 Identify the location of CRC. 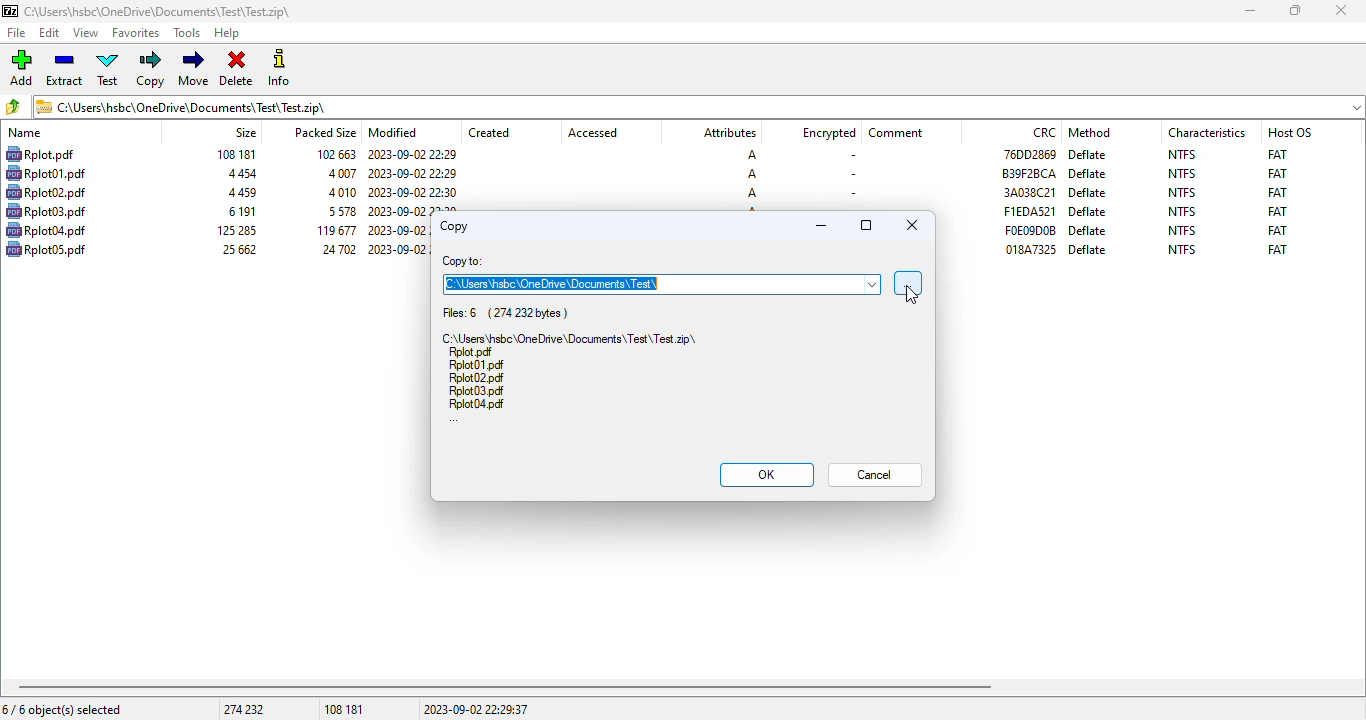
(1031, 249).